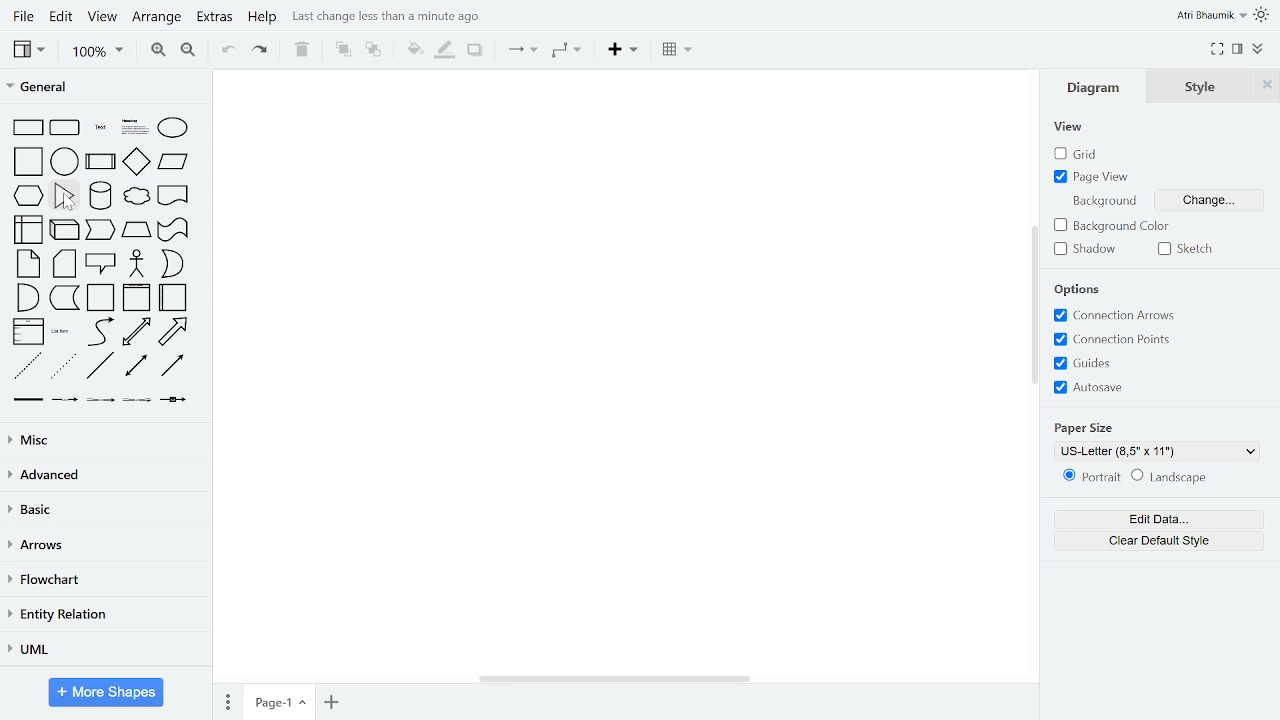 Image resolution: width=1280 pixels, height=720 pixels. Describe the element at coordinates (171, 264) in the screenshot. I see `or` at that location.